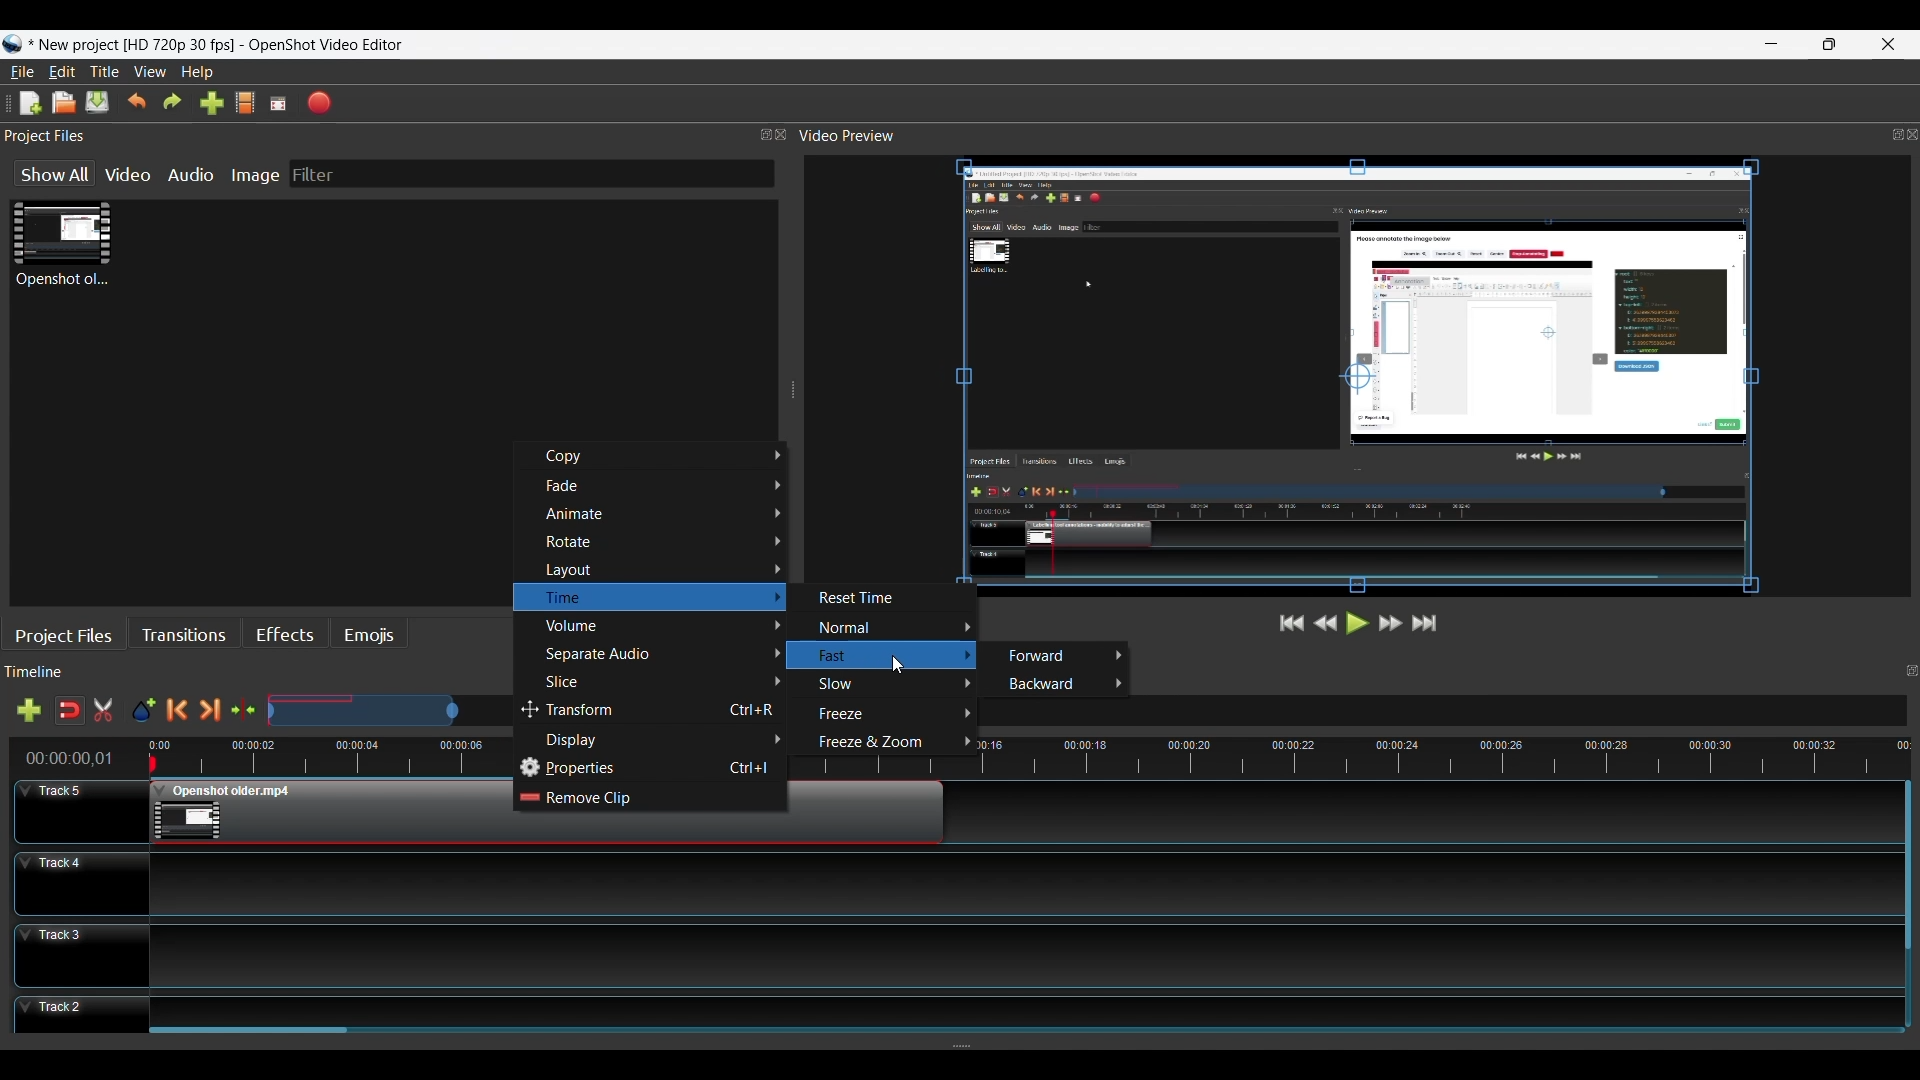 This screenshot has height=1080, width=1920. What do you see at coordinates (1057, 657) in the screenshot?
I see `Forward` at bounding box center [1057, 657].